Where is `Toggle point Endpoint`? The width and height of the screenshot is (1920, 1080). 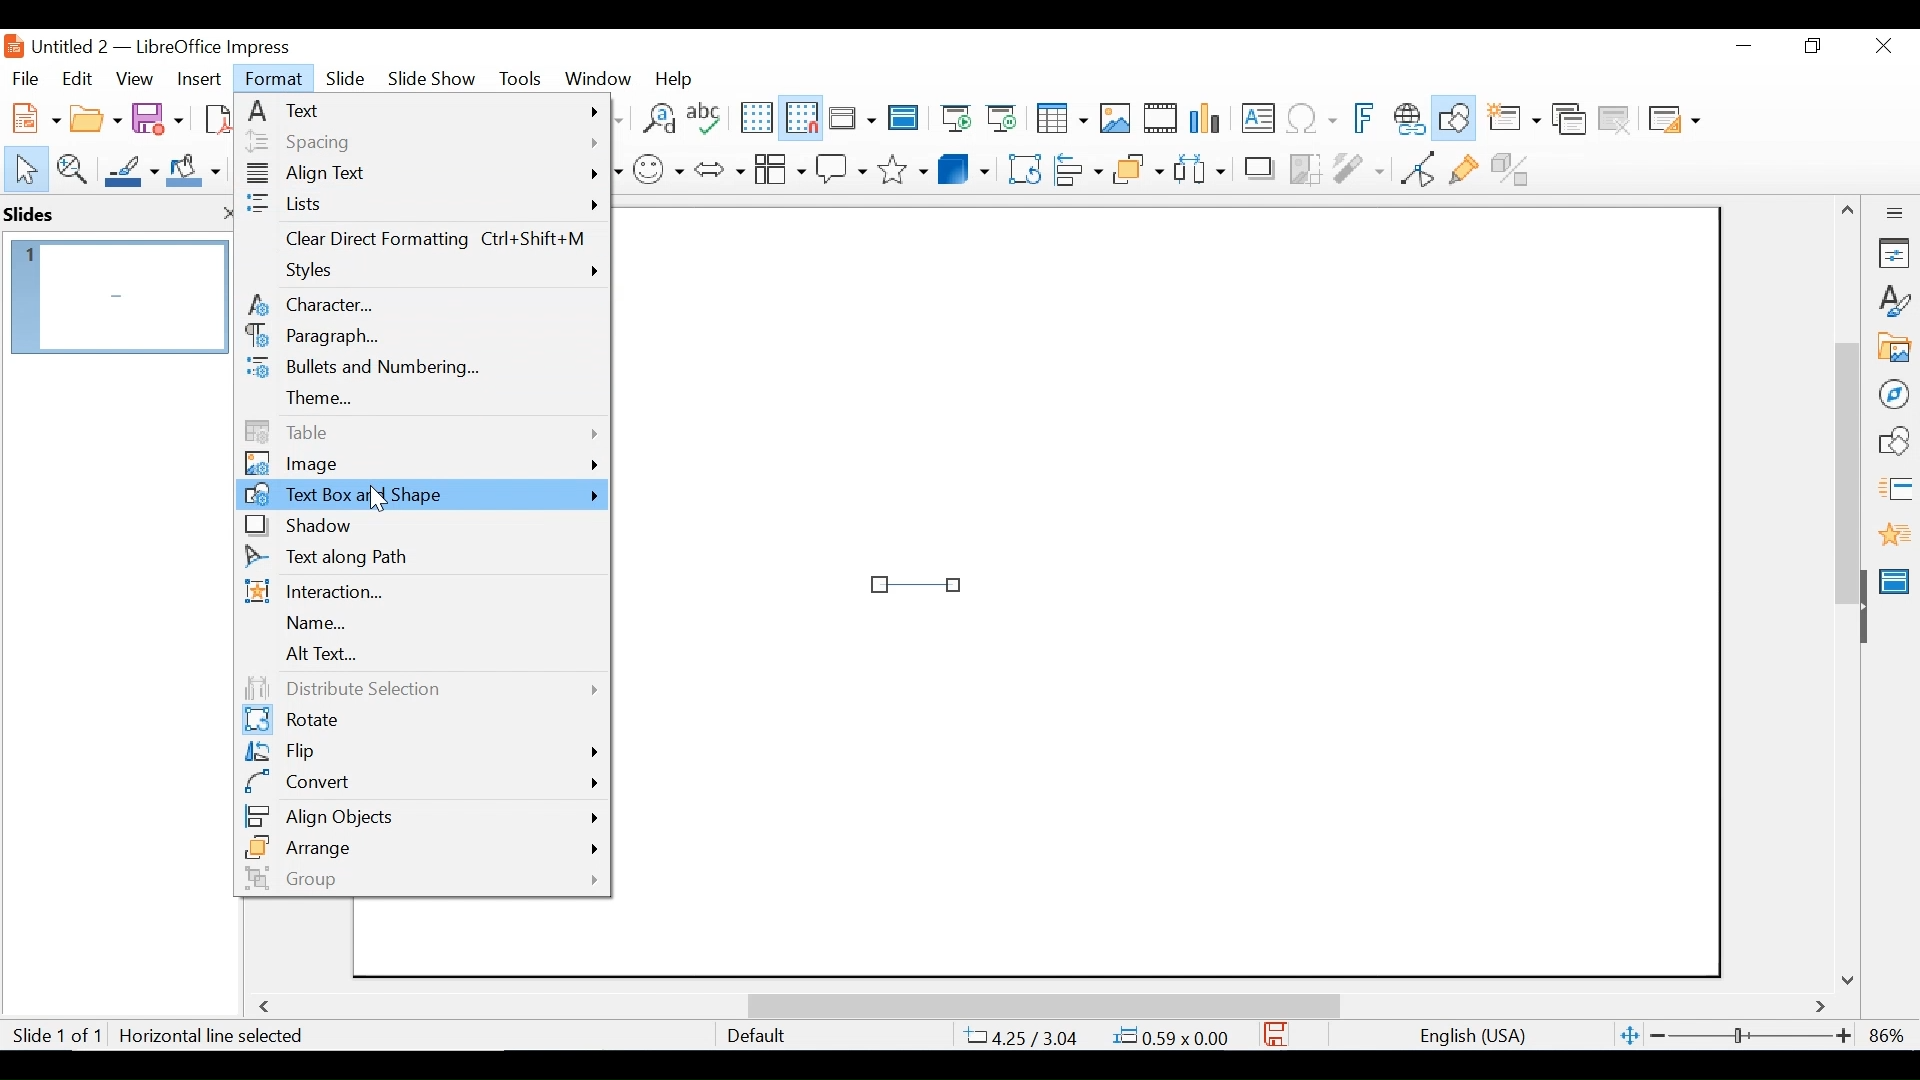
Toggle point Endpoint is located at coordinates (1414, 168).